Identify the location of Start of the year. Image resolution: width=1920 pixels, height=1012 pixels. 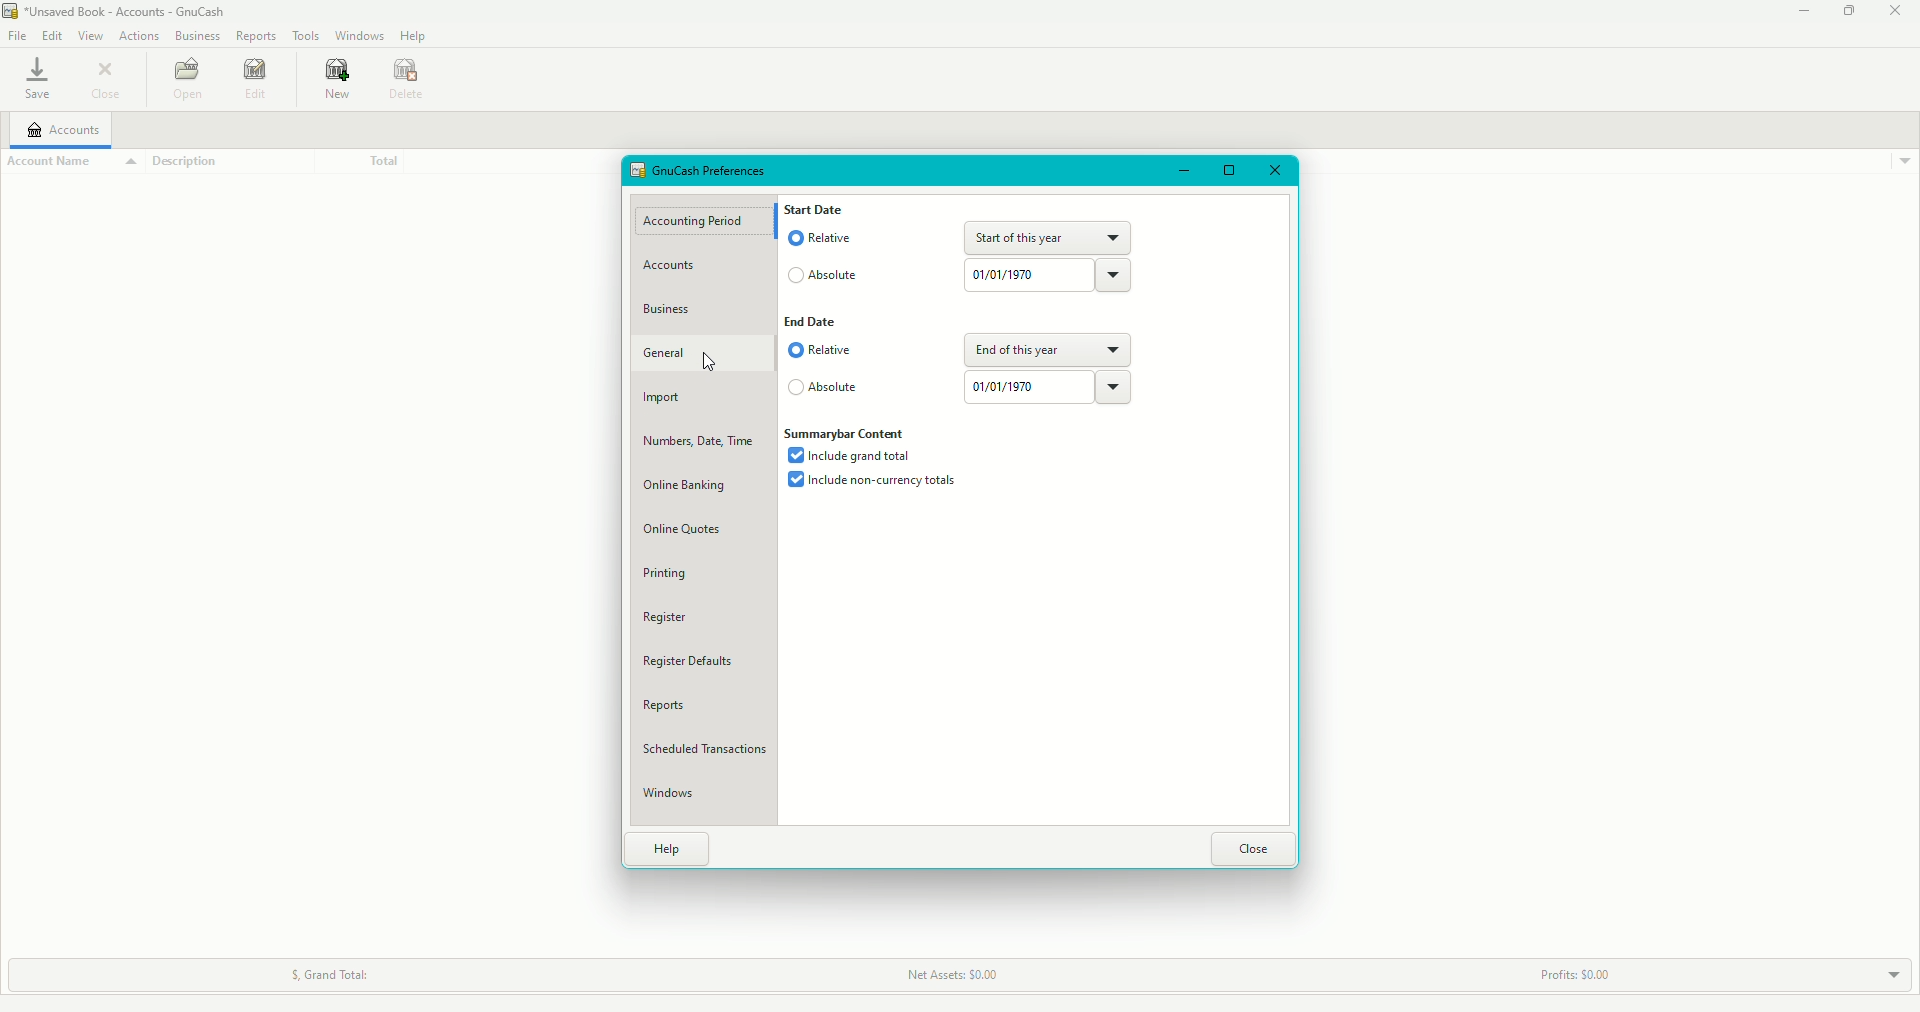
(1048, 235).